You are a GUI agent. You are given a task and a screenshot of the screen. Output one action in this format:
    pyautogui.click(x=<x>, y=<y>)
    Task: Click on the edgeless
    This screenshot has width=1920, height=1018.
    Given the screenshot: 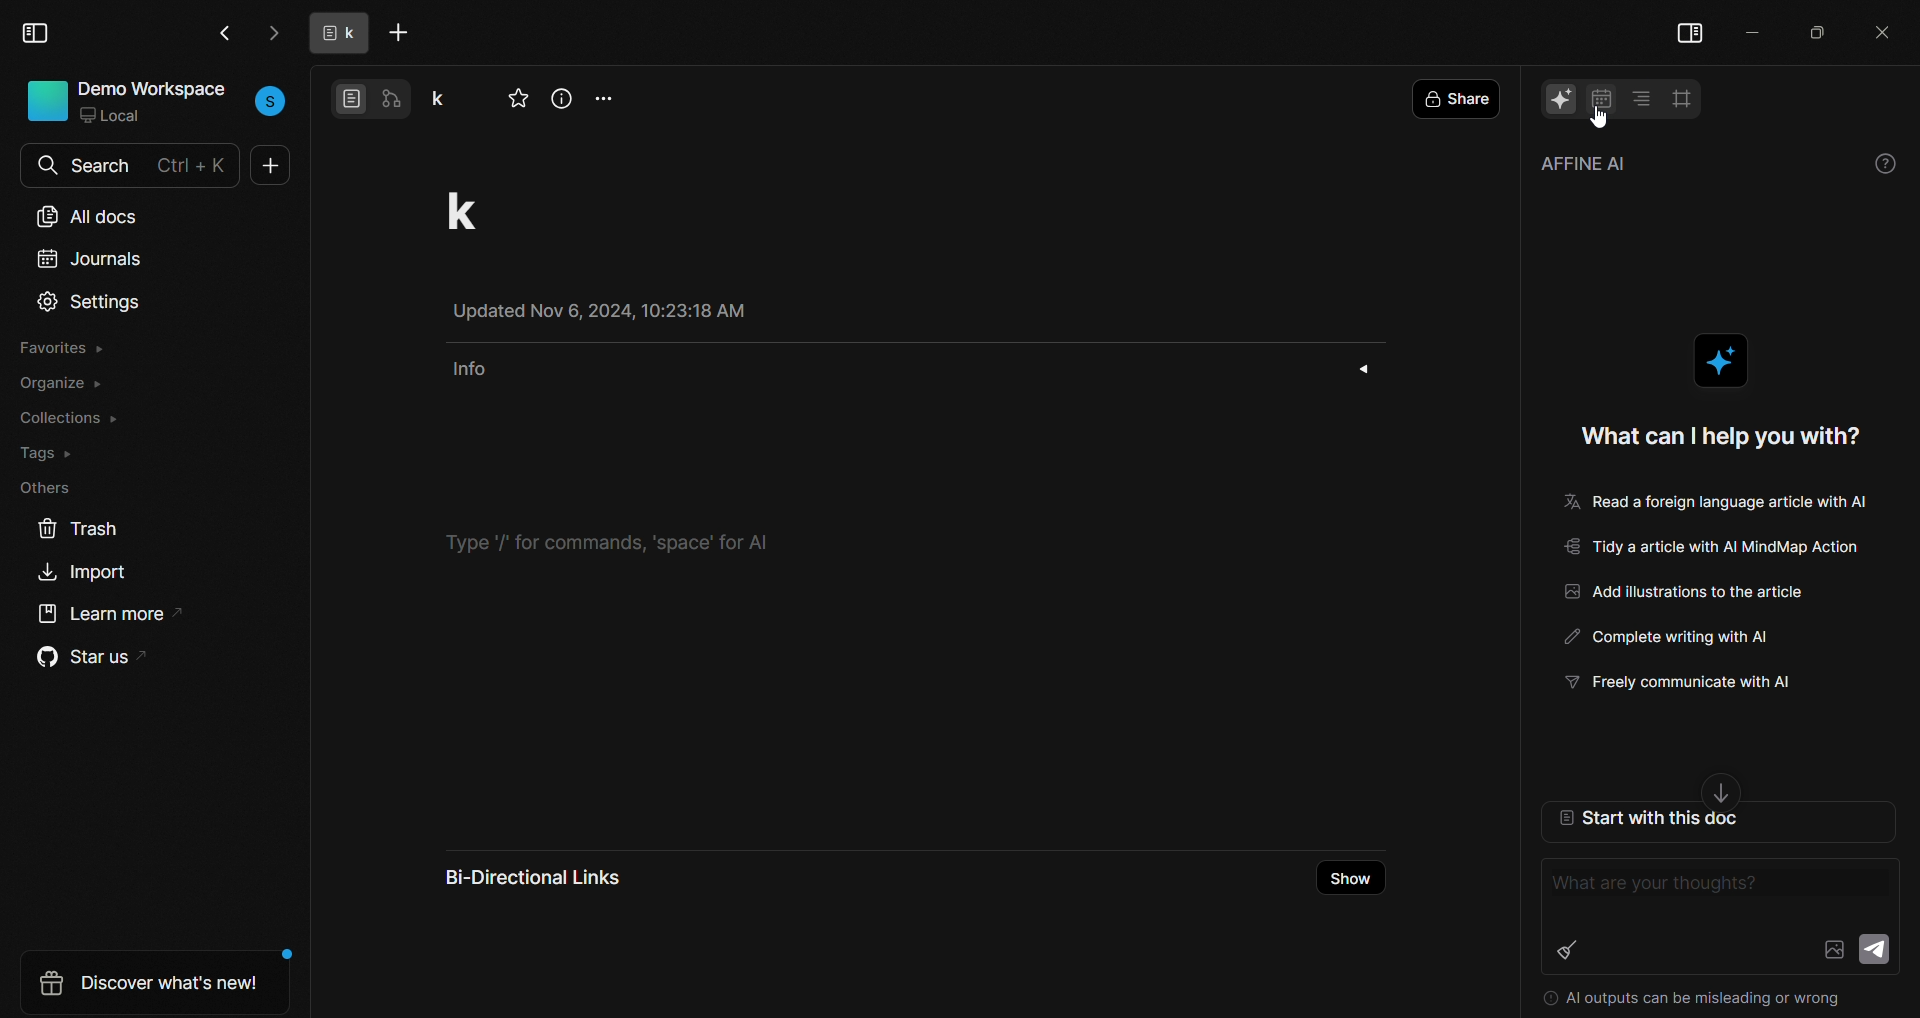 What is the action you would take?
    pyautogui.click(x=397, y=97)
    